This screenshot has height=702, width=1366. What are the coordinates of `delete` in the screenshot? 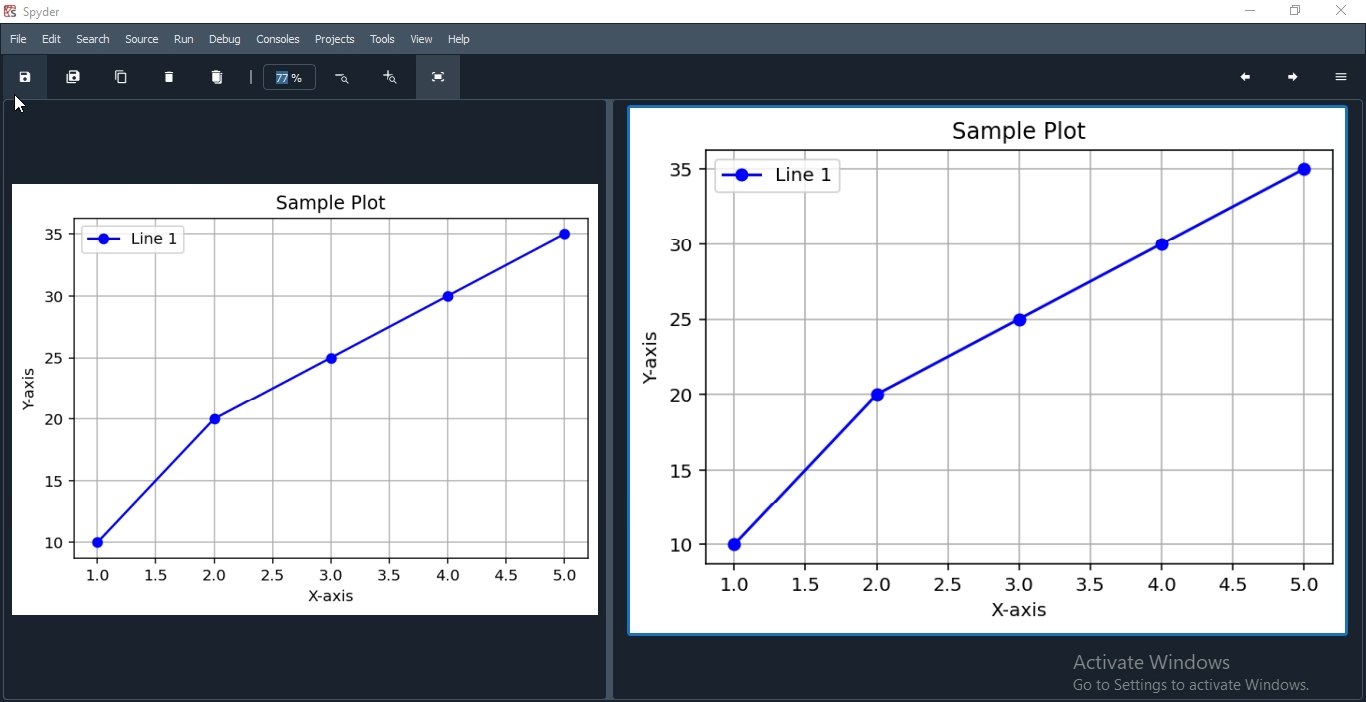 It's located at (172, 77).